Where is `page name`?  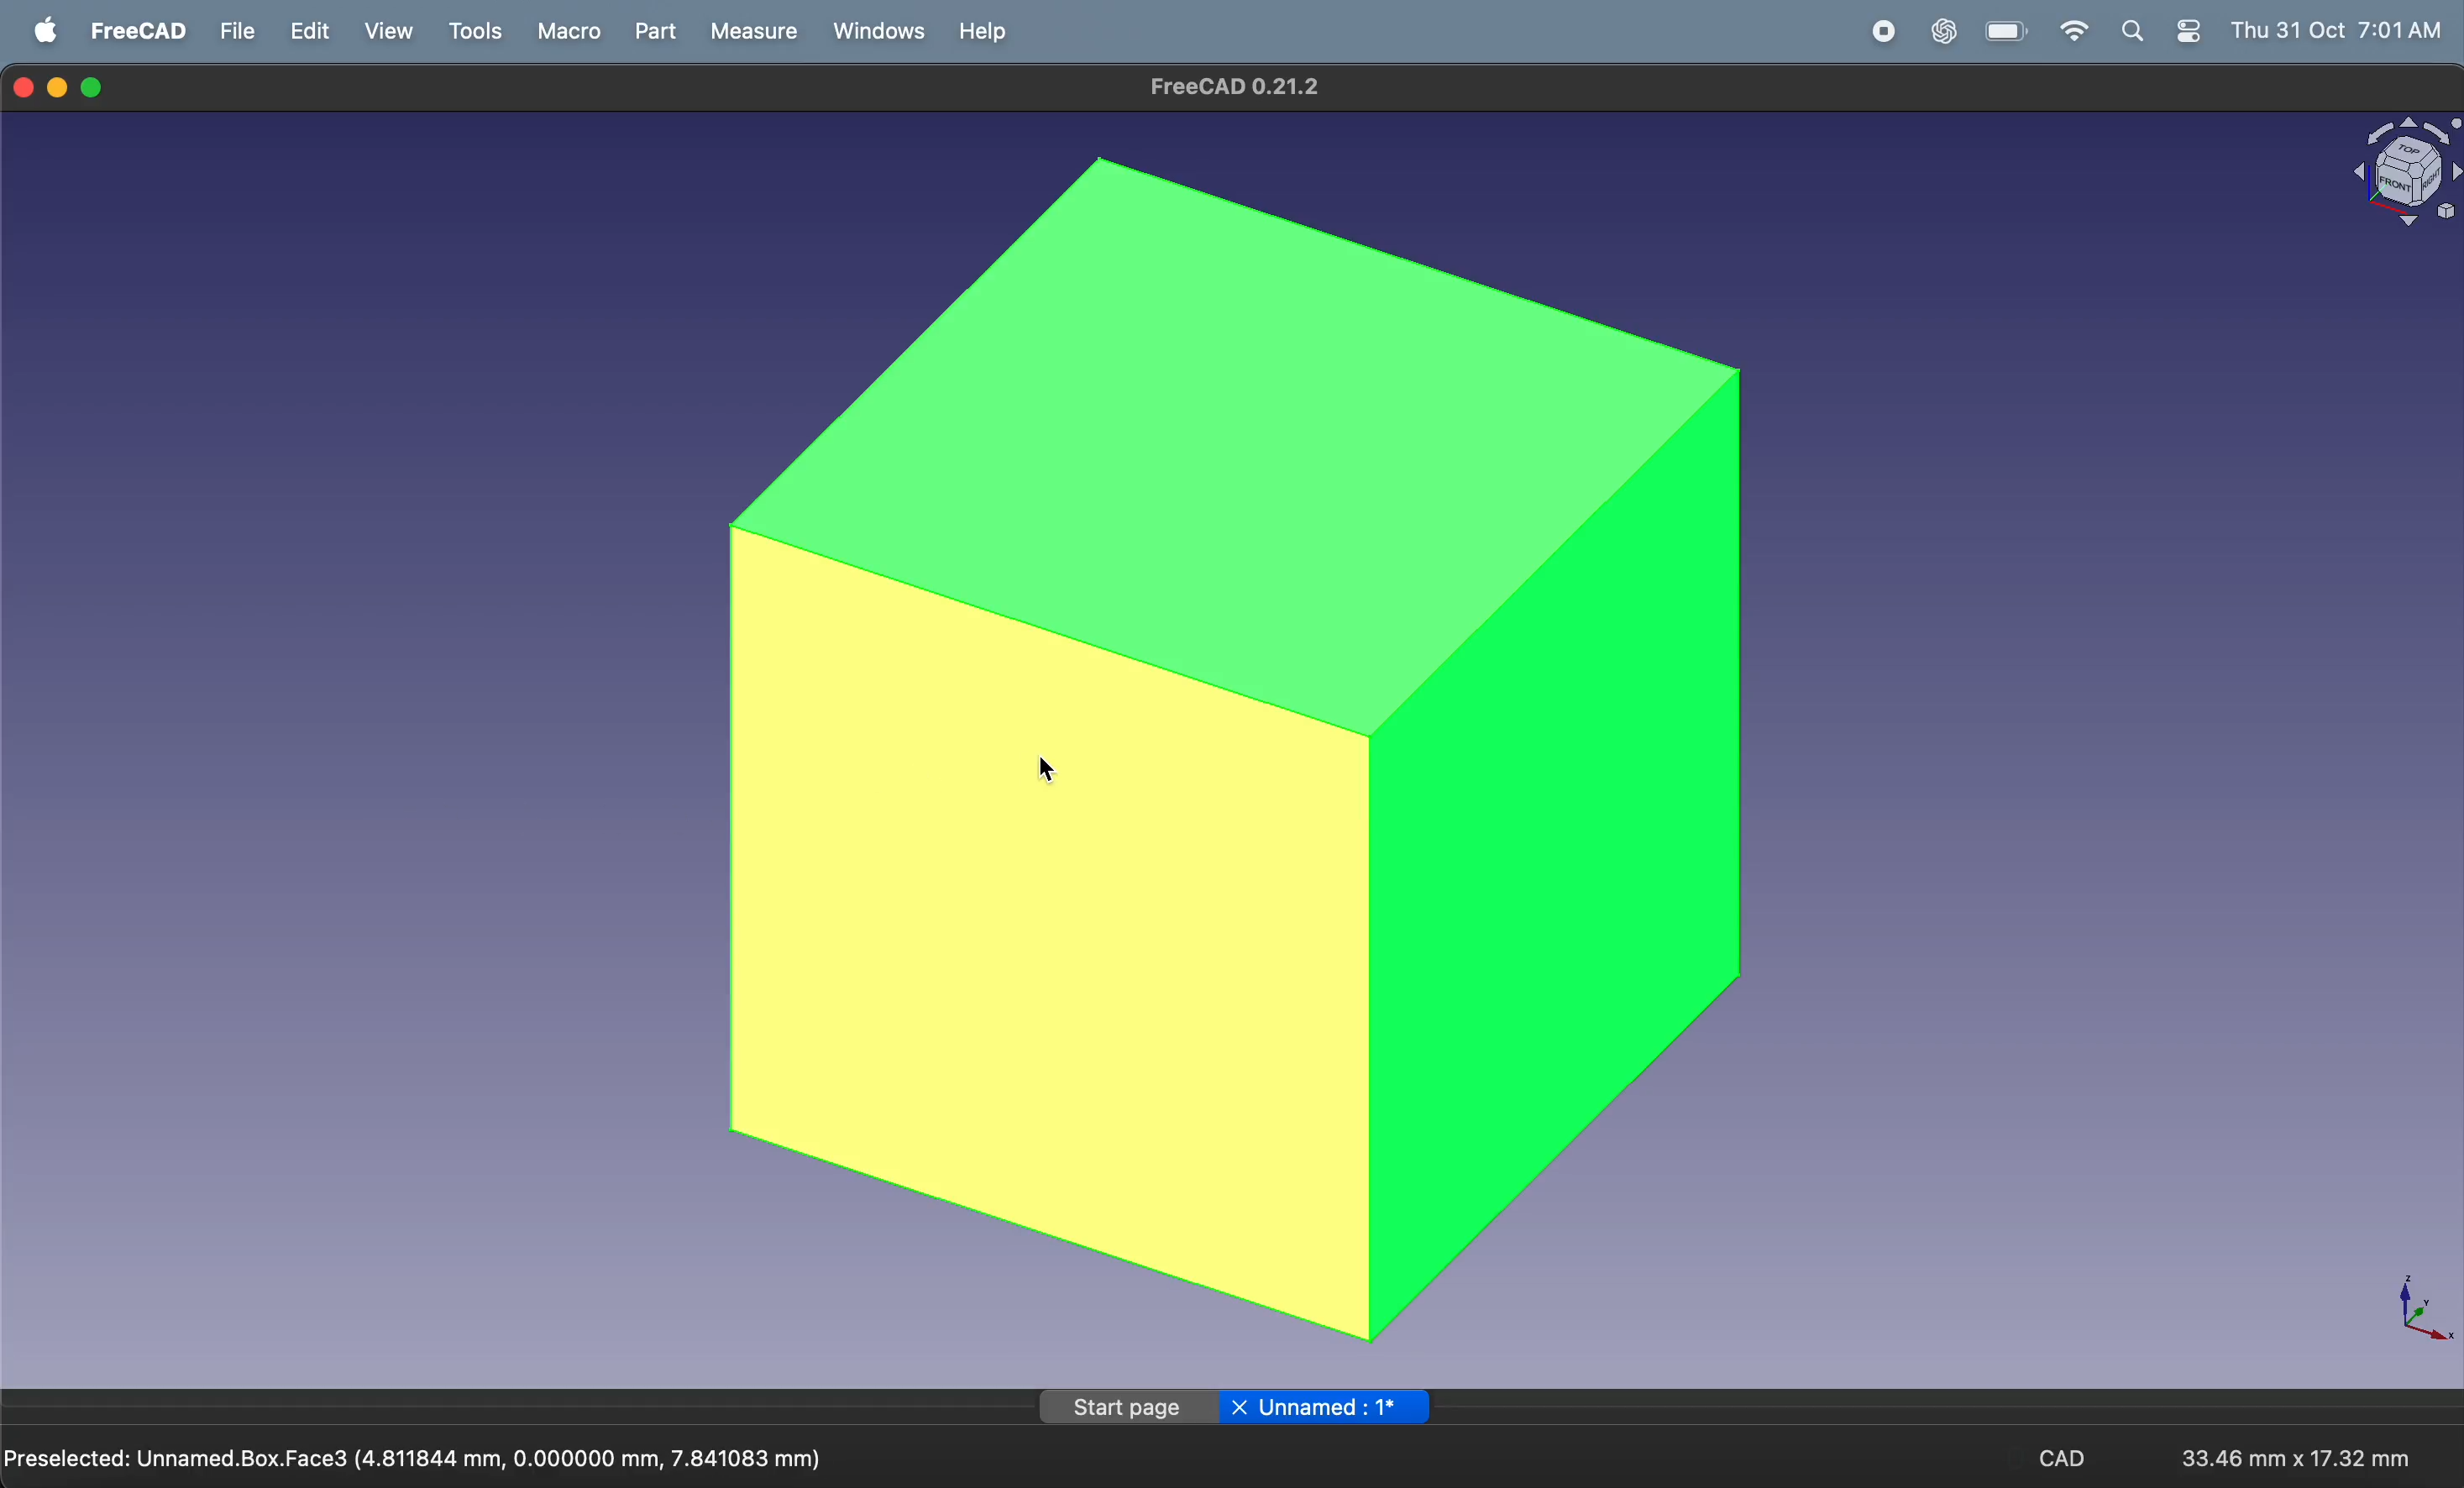
page name is located at coordinates (1231, 1407).